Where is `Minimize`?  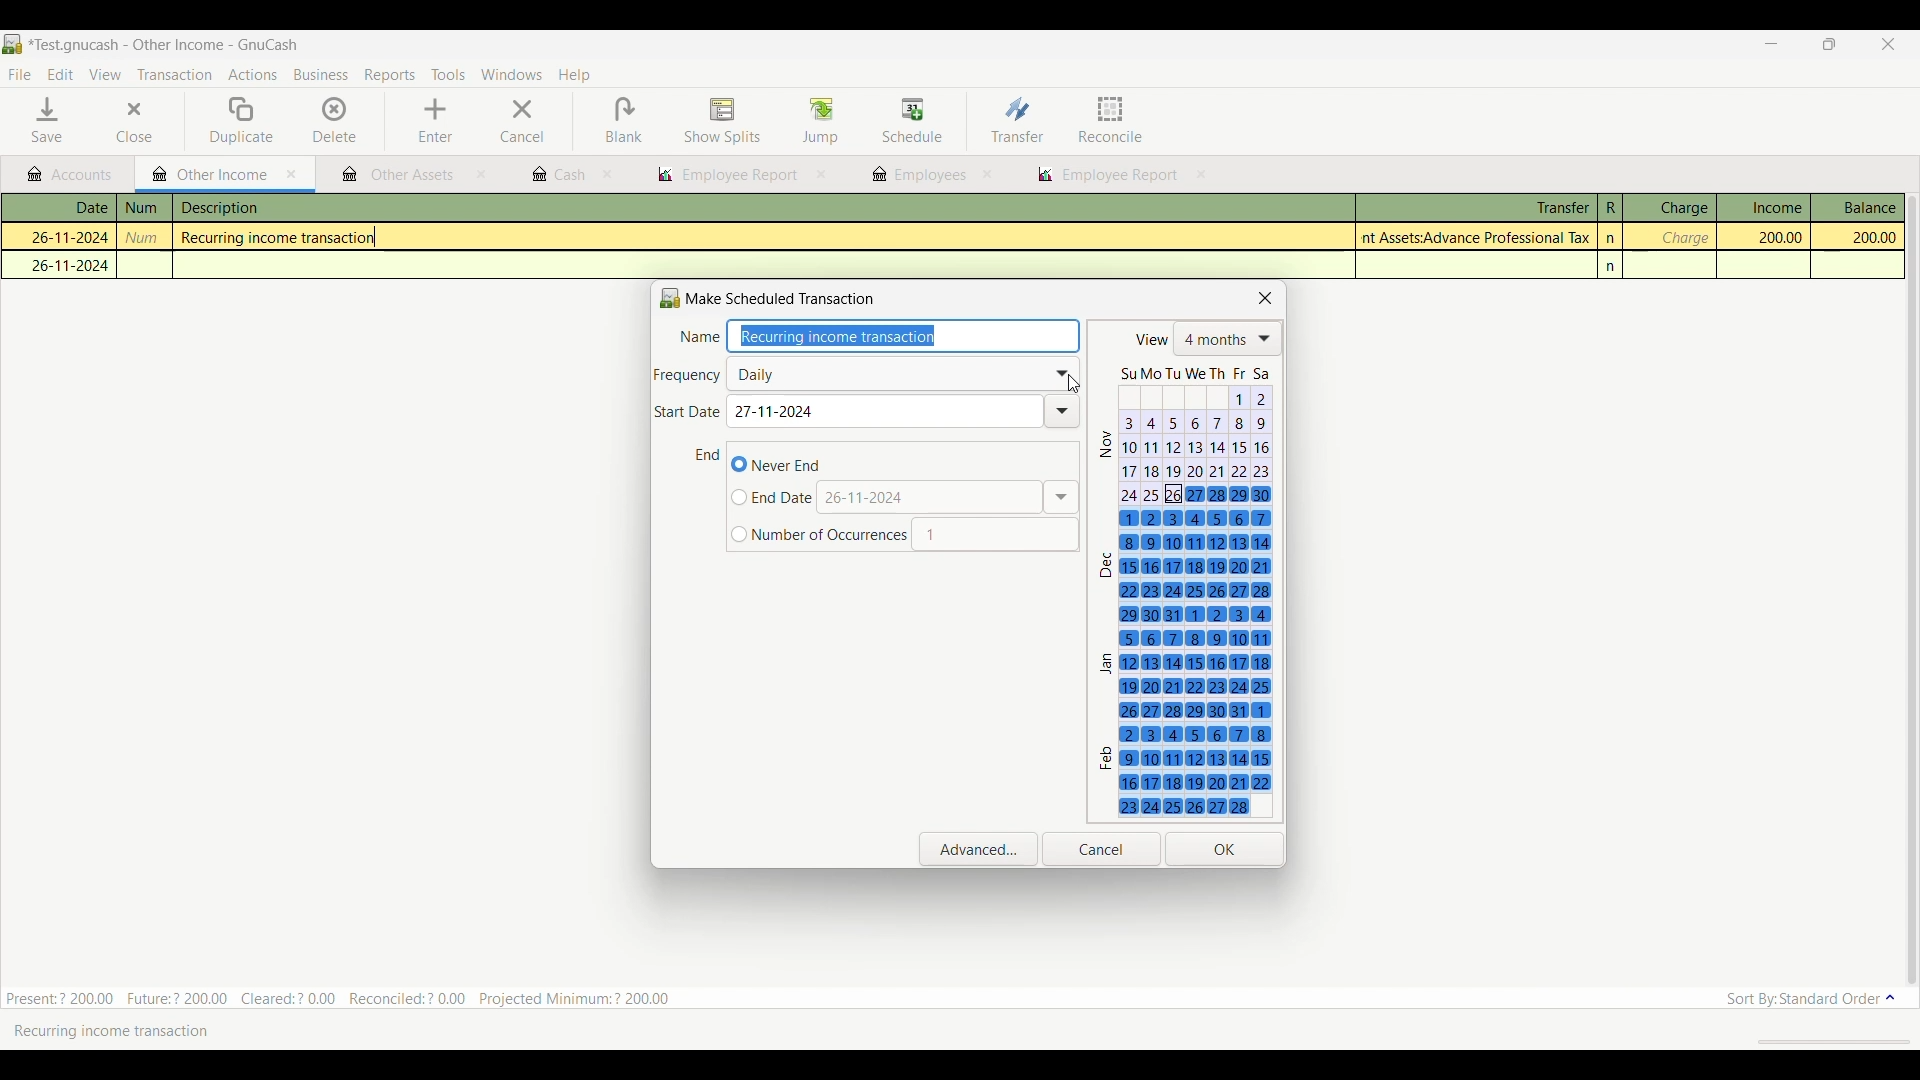
Minimize is located at coordinates (1768, 45).